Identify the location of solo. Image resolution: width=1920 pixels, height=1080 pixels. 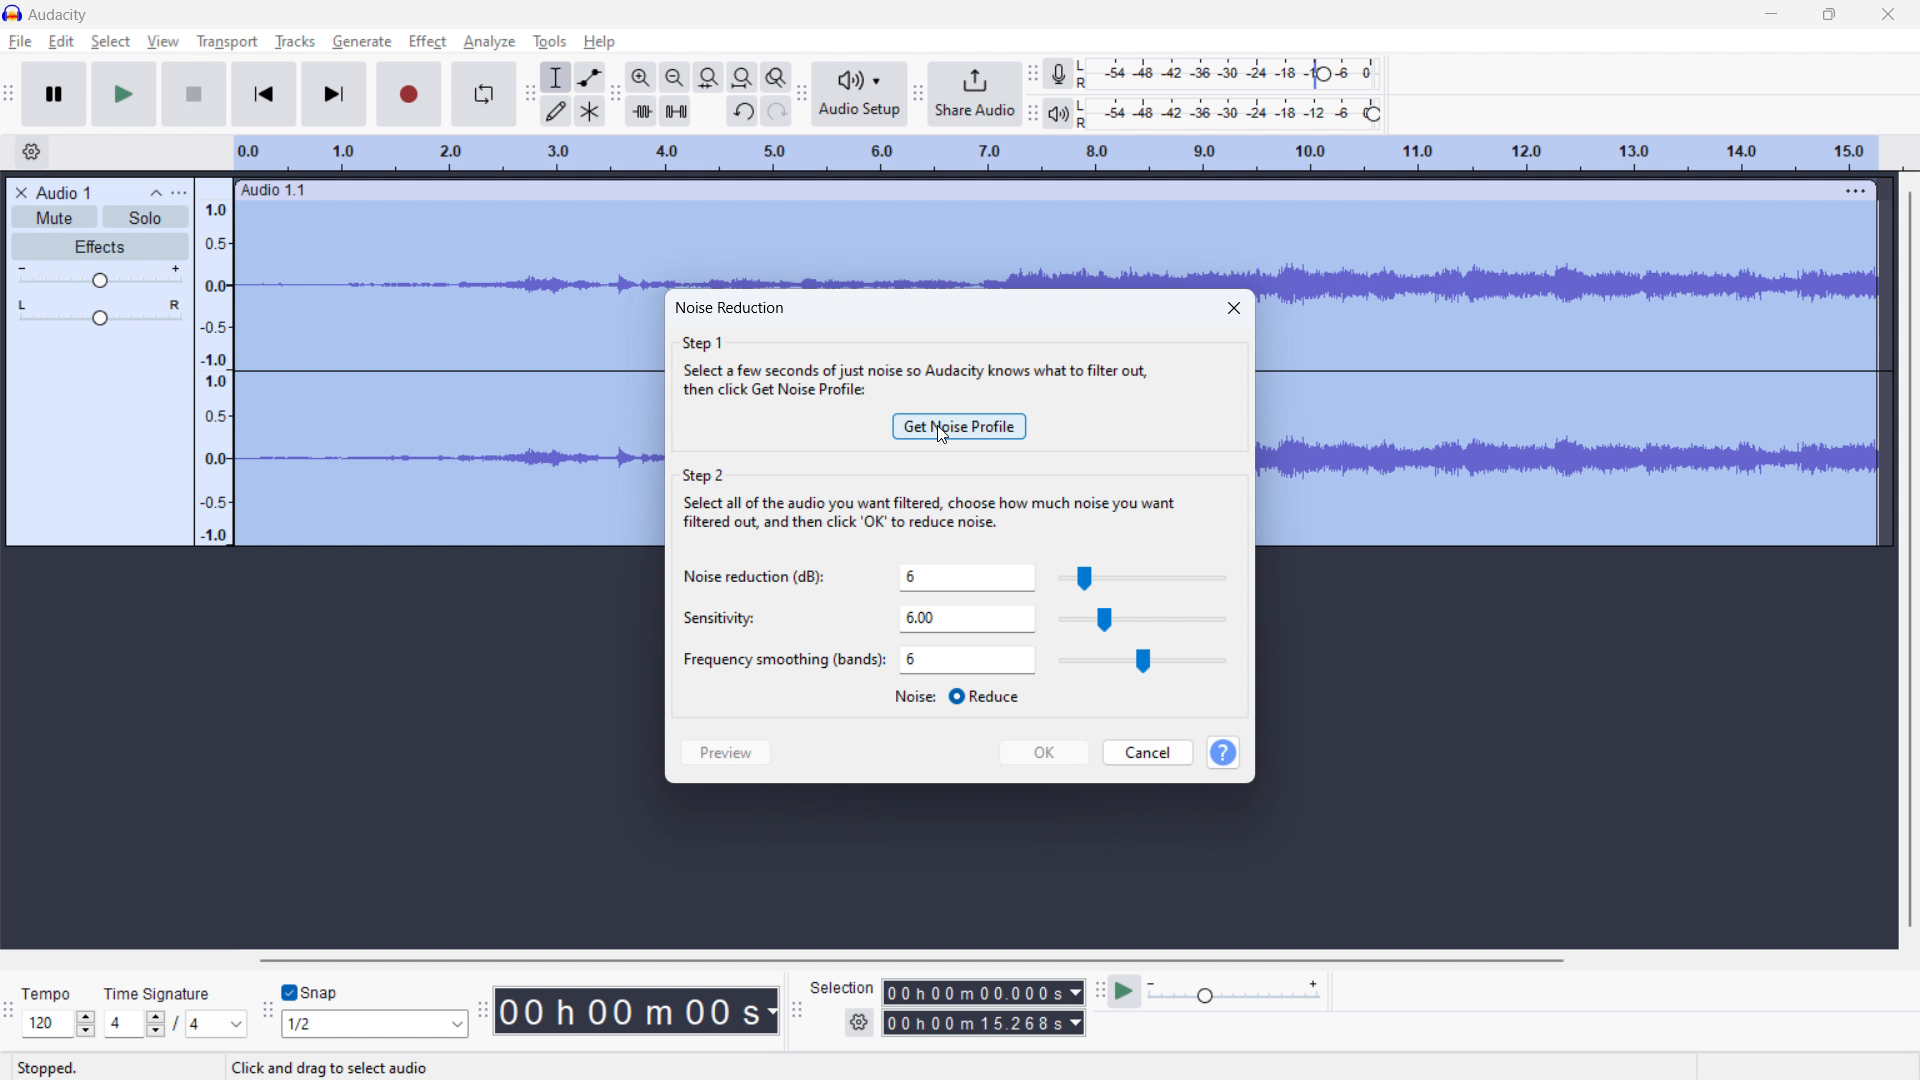
(146, 217).